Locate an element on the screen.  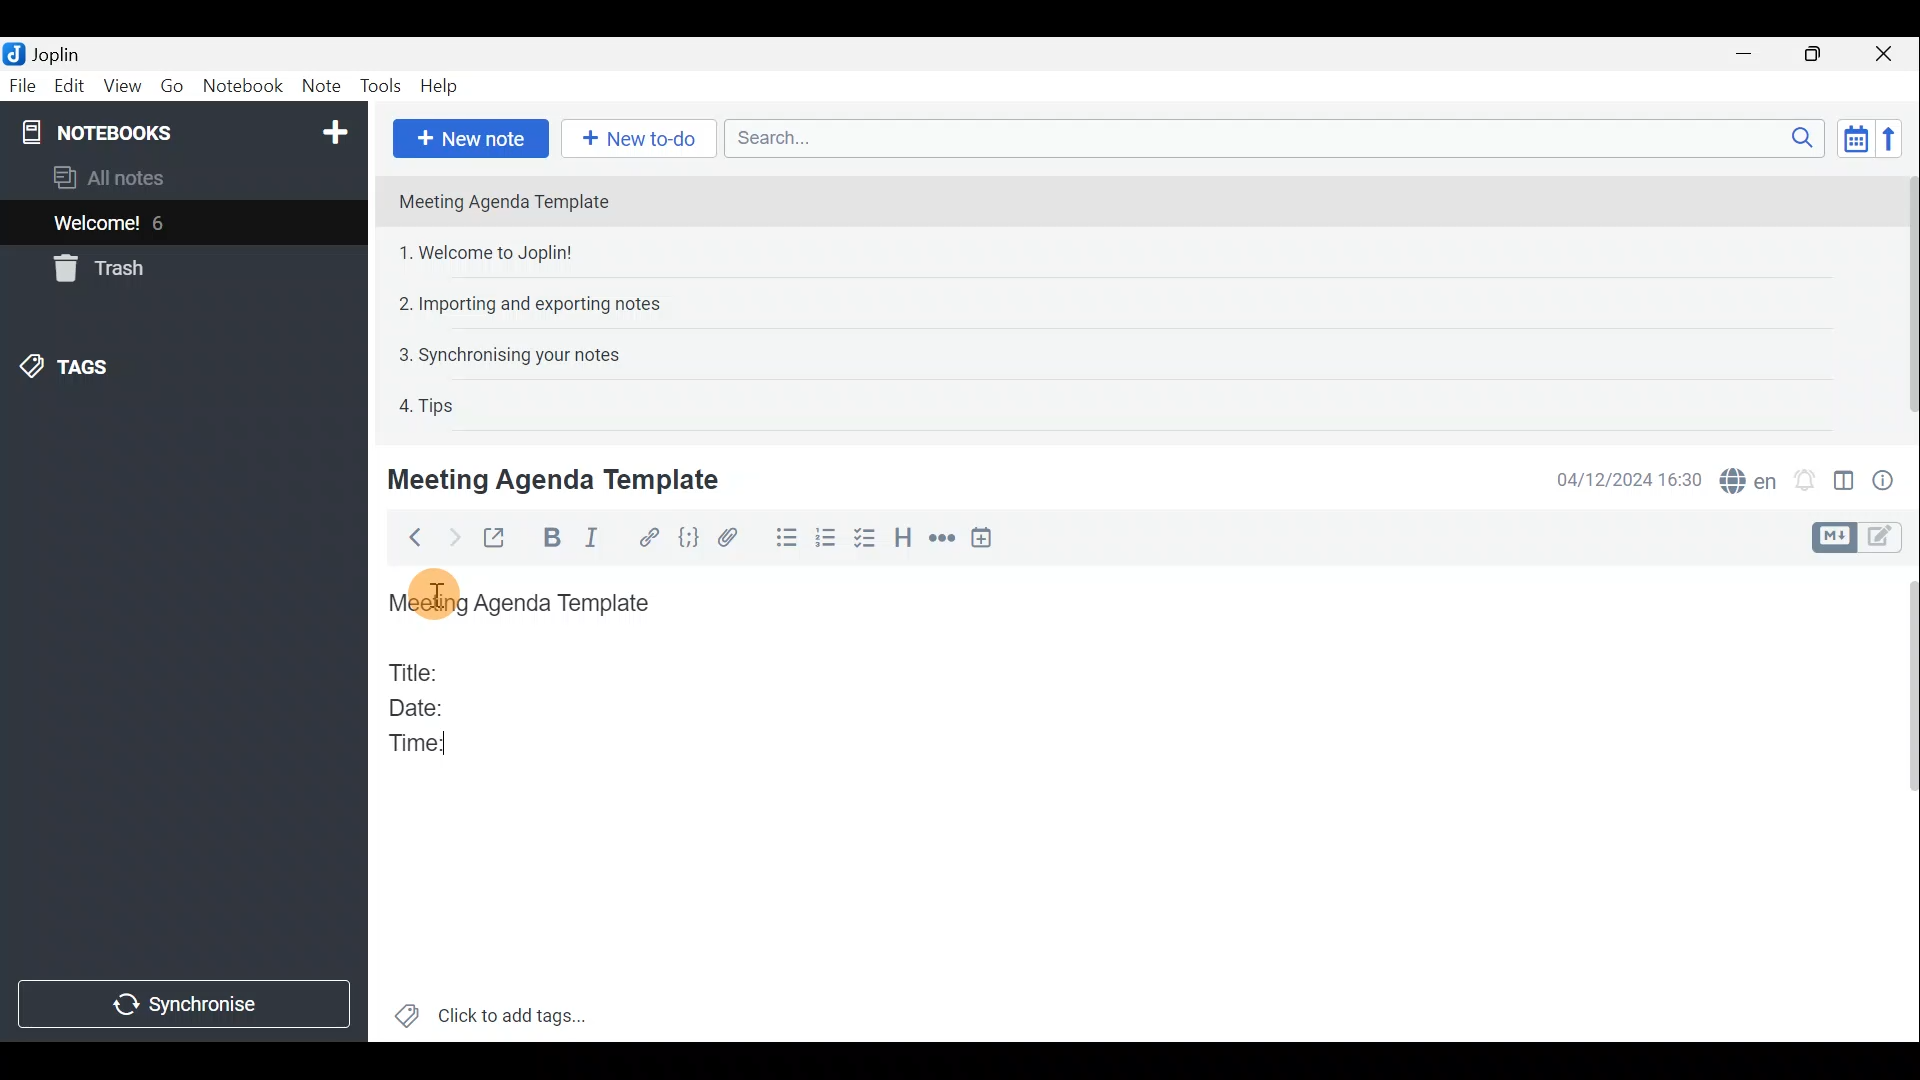
Toggle editors is located at coordinates (1831, 538).